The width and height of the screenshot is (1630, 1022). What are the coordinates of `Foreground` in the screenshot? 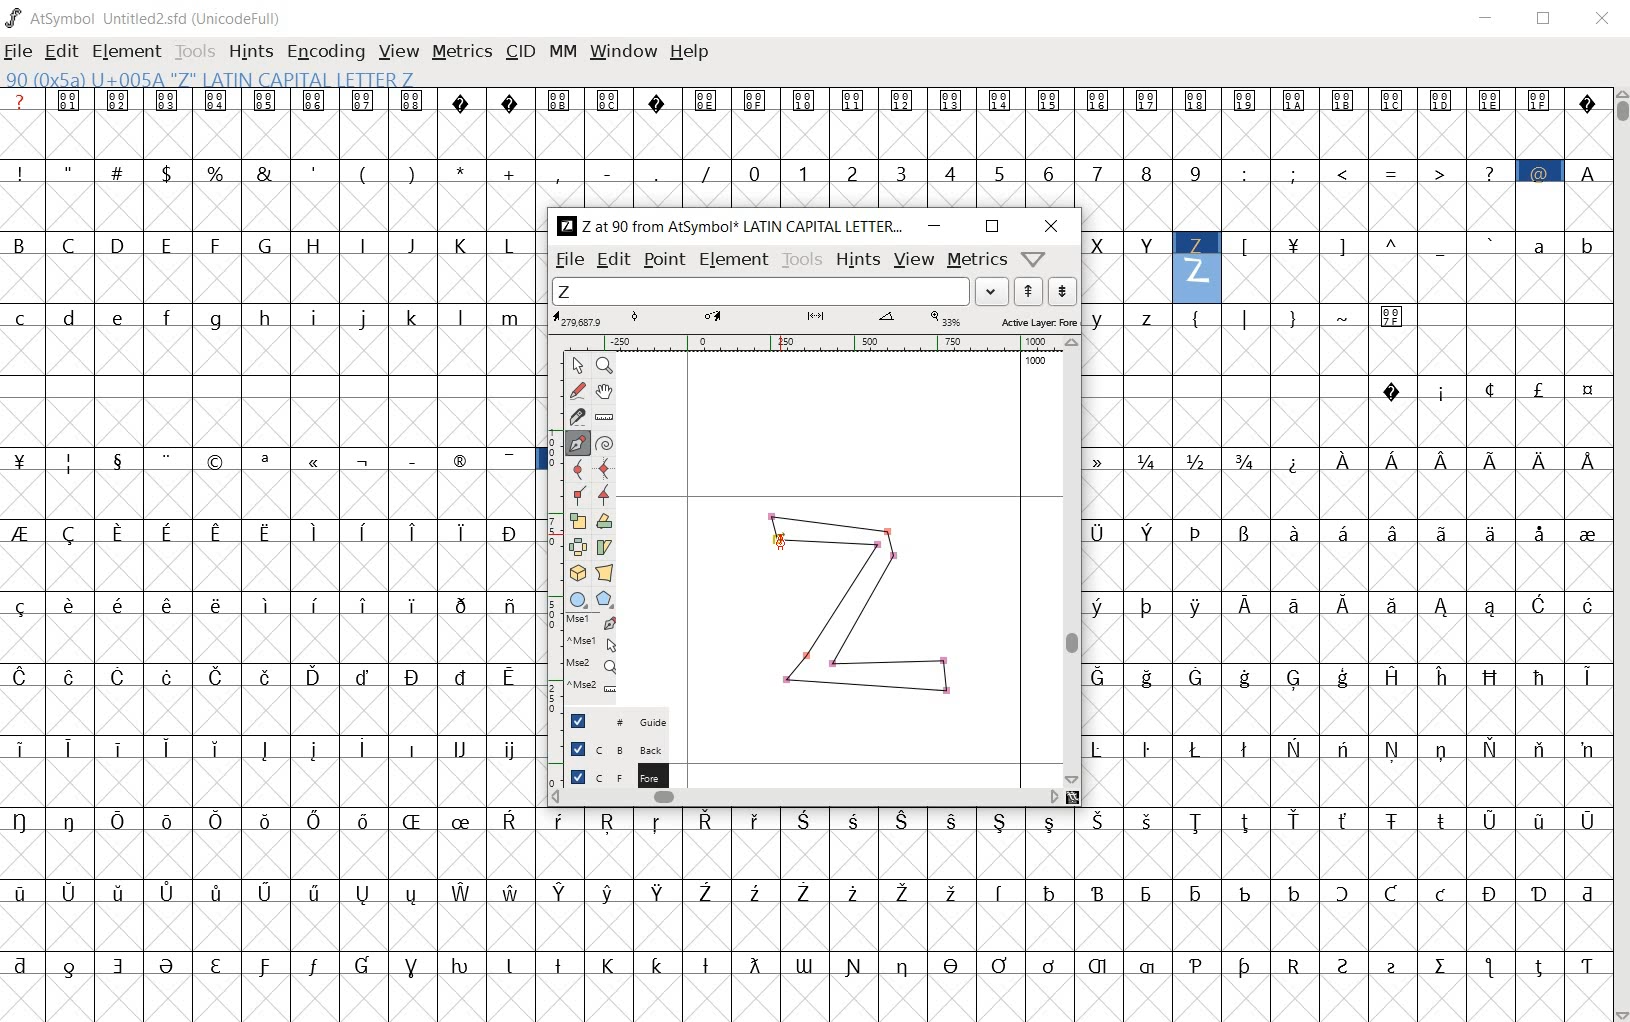 It's located at (610, 775).